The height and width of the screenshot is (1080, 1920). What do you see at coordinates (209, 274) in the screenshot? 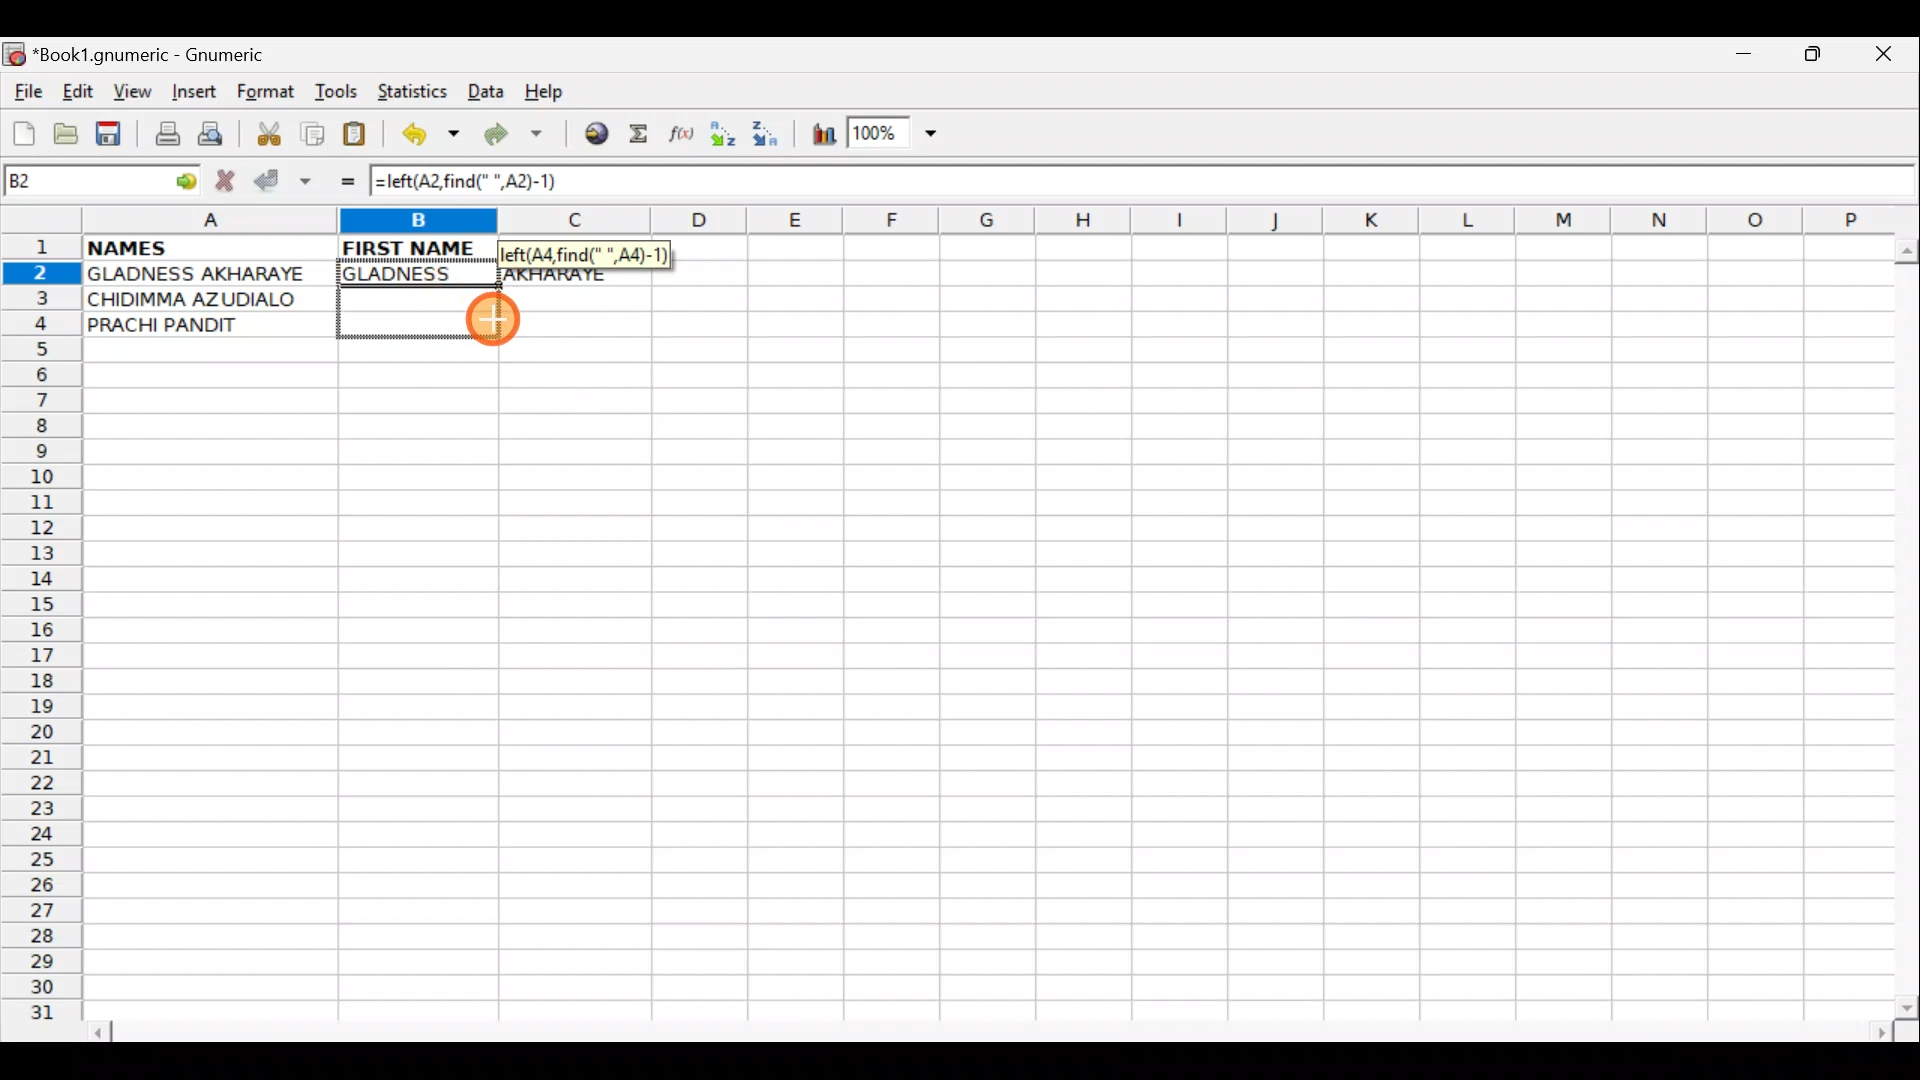
I see `GLADNESS AKHARAYE` at bounding box center [209, 274].